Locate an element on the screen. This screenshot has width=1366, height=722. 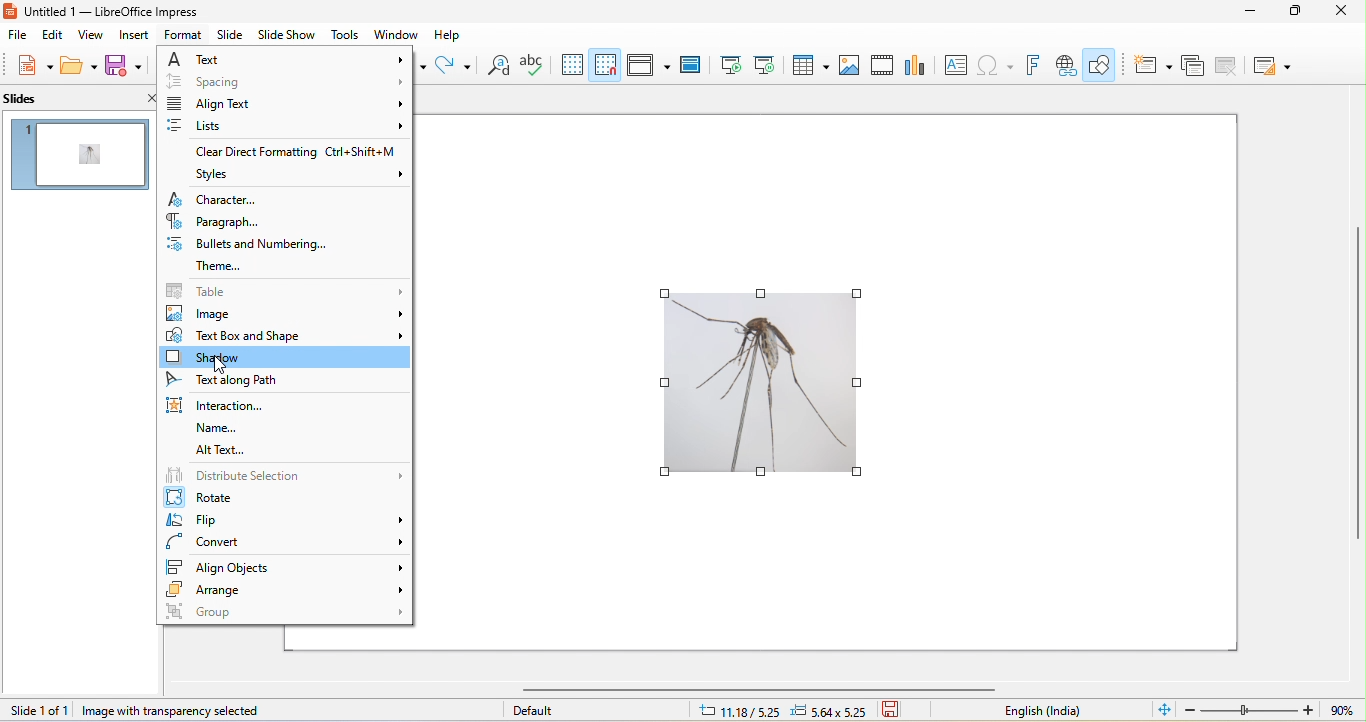
window is located at coordinates (394, 35).